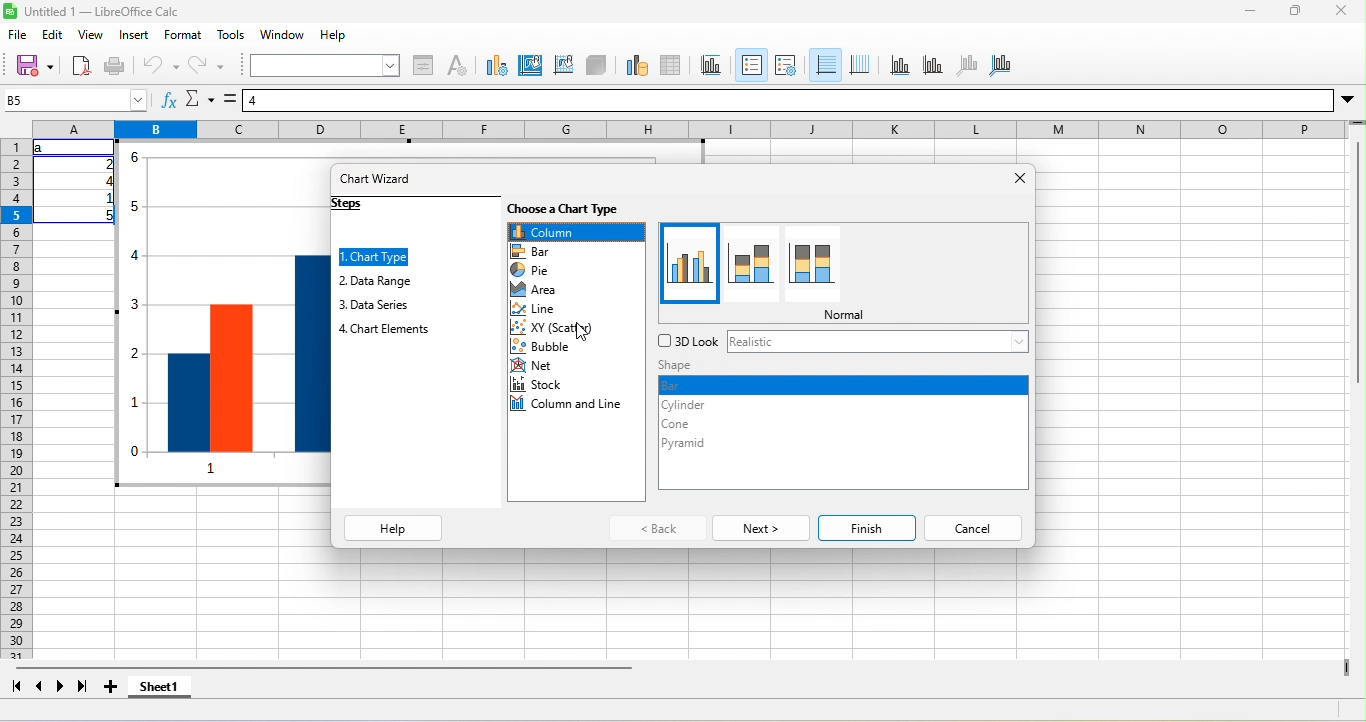 Image resolution: width=1366 pixels, height=722 pixels. Describe the element at coordinates (61, 686) in the screenshot. I see ` next sheet` at that location.